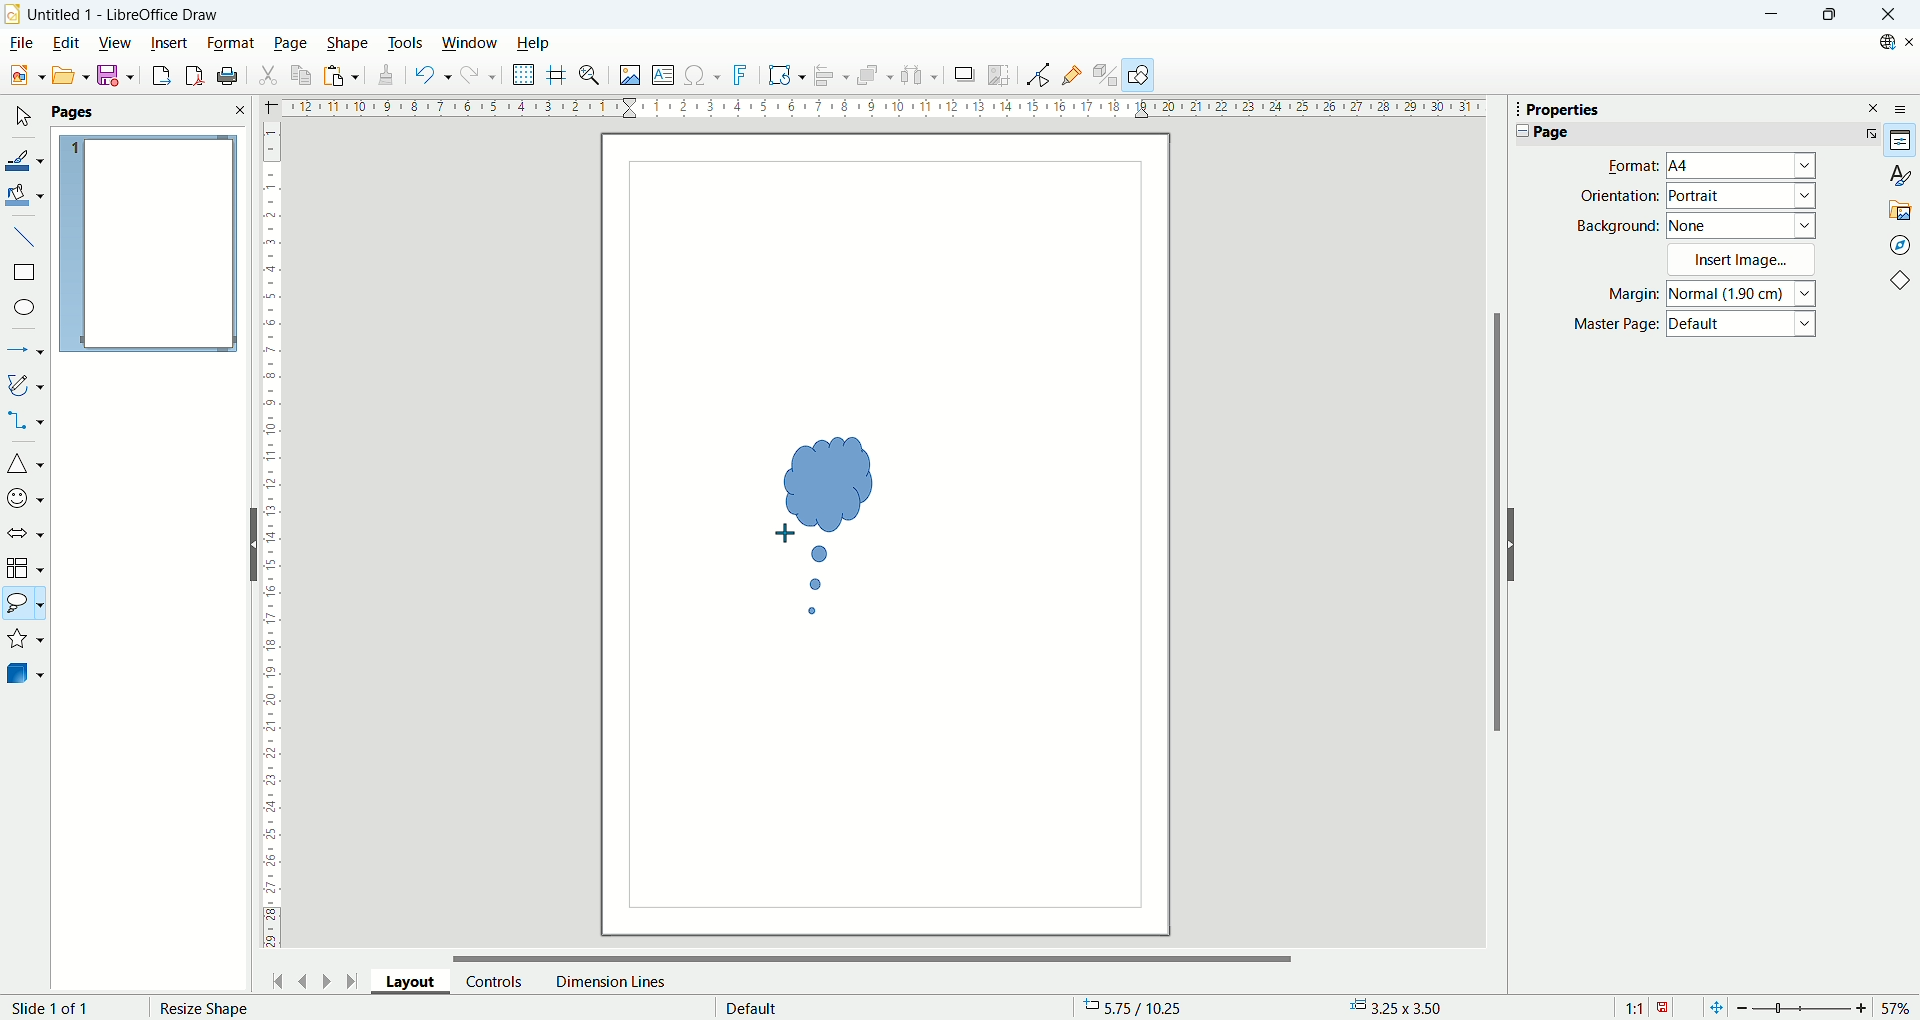 This screenshot has width=1920, height=1020. I want to click on help, so click(532, 43).